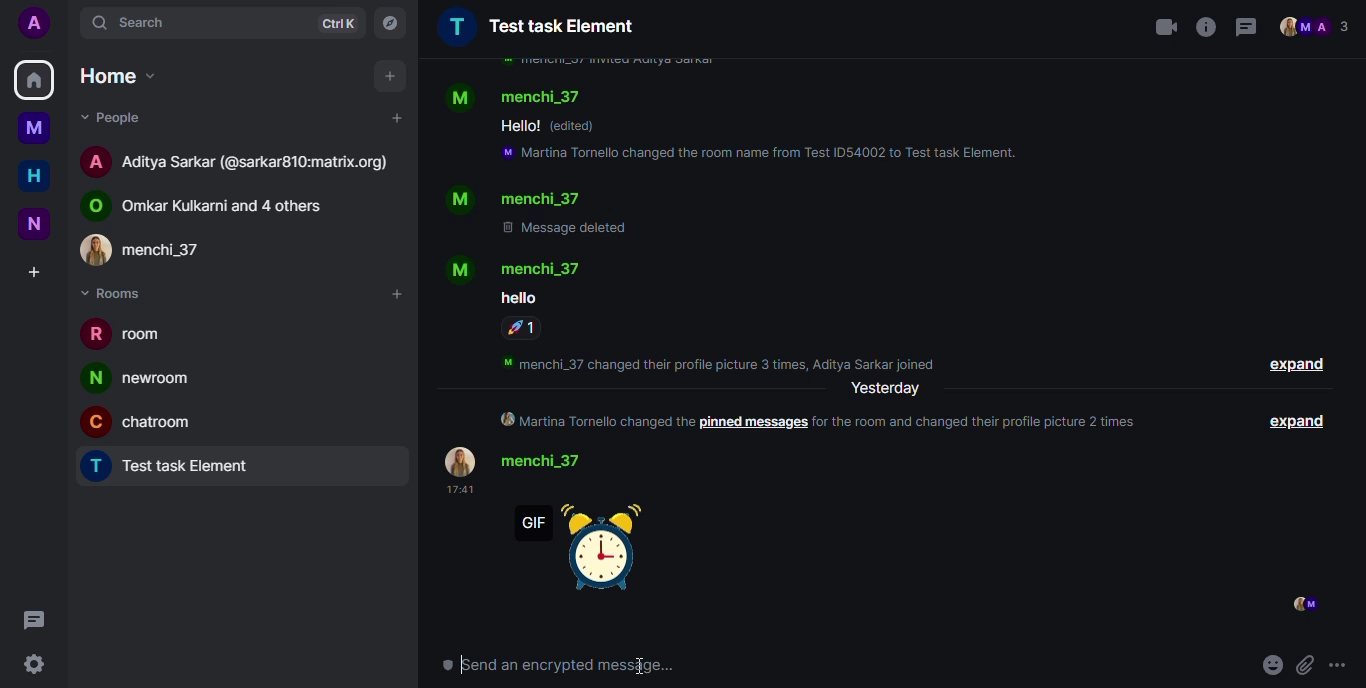 The width and height of the screenshot is (1366, 688). What do you see at coordinates (34, 81) in the screenshot?
I see `home` at bounding box center [34, 81].